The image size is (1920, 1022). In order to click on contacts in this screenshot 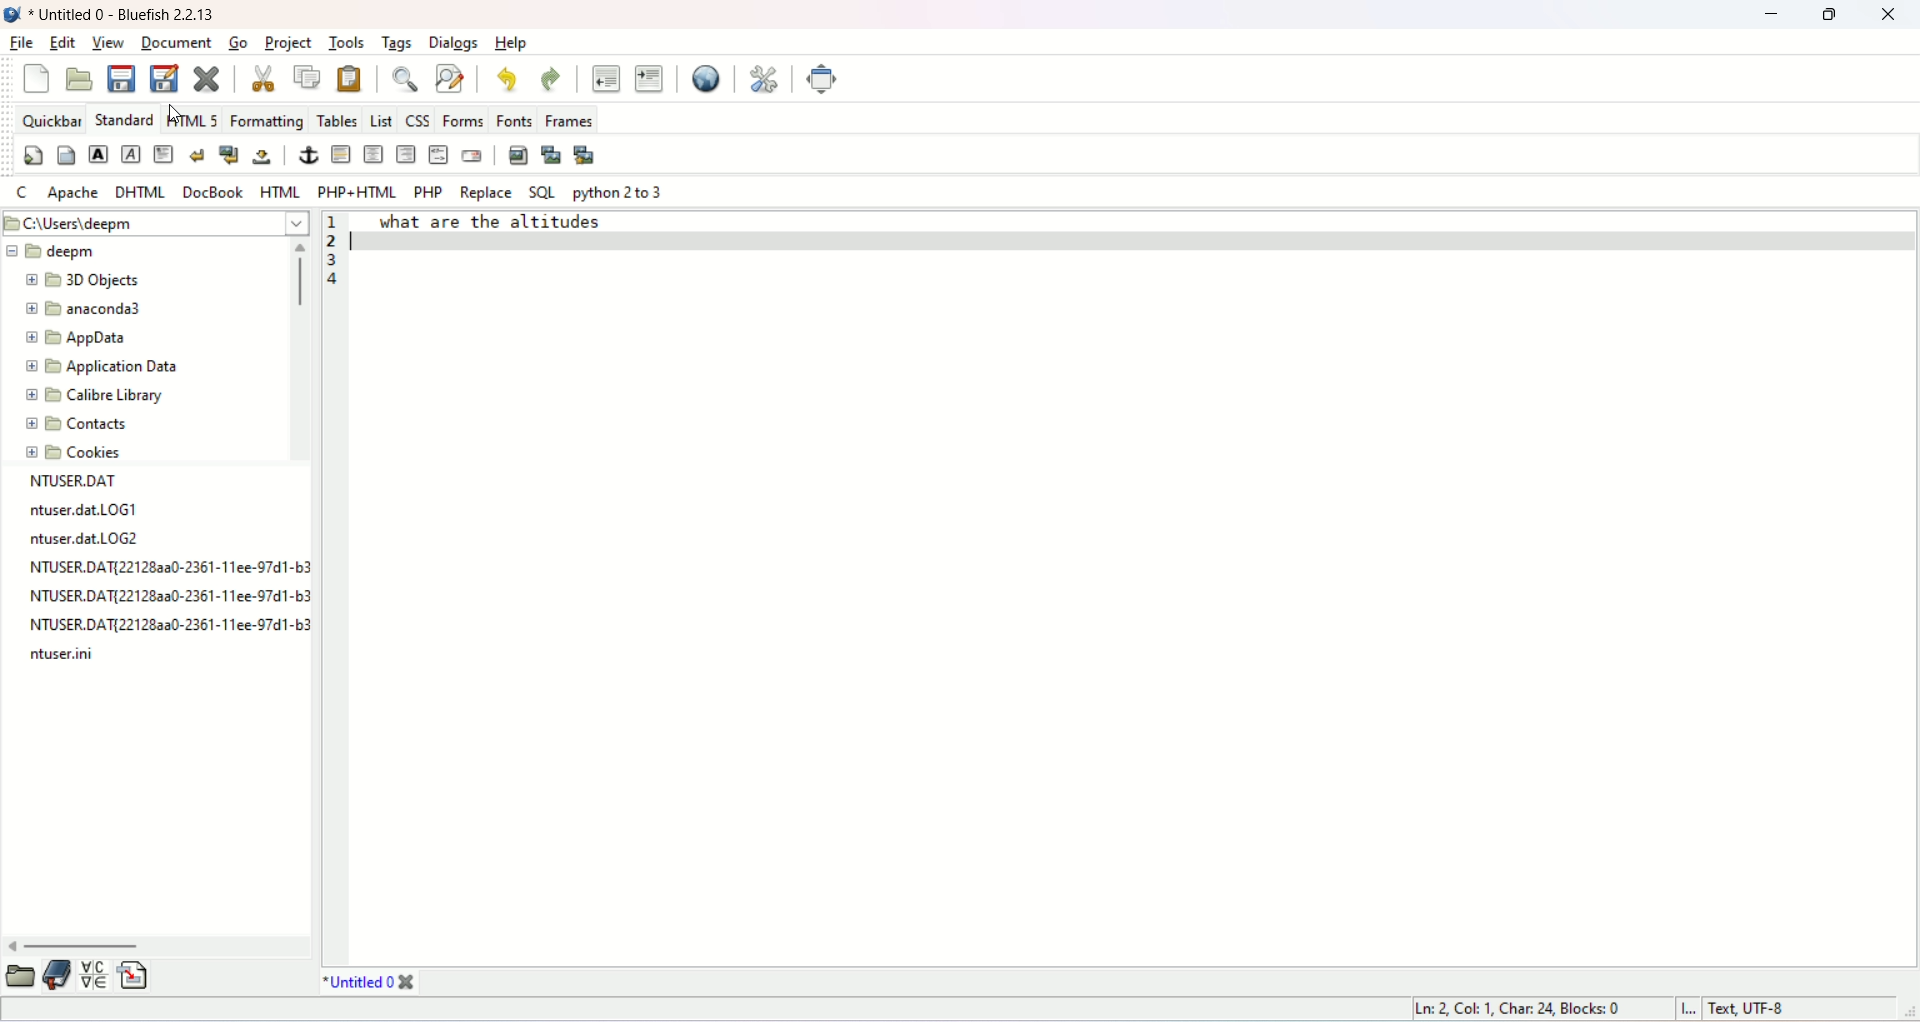, I will do `click(78, 424)`.